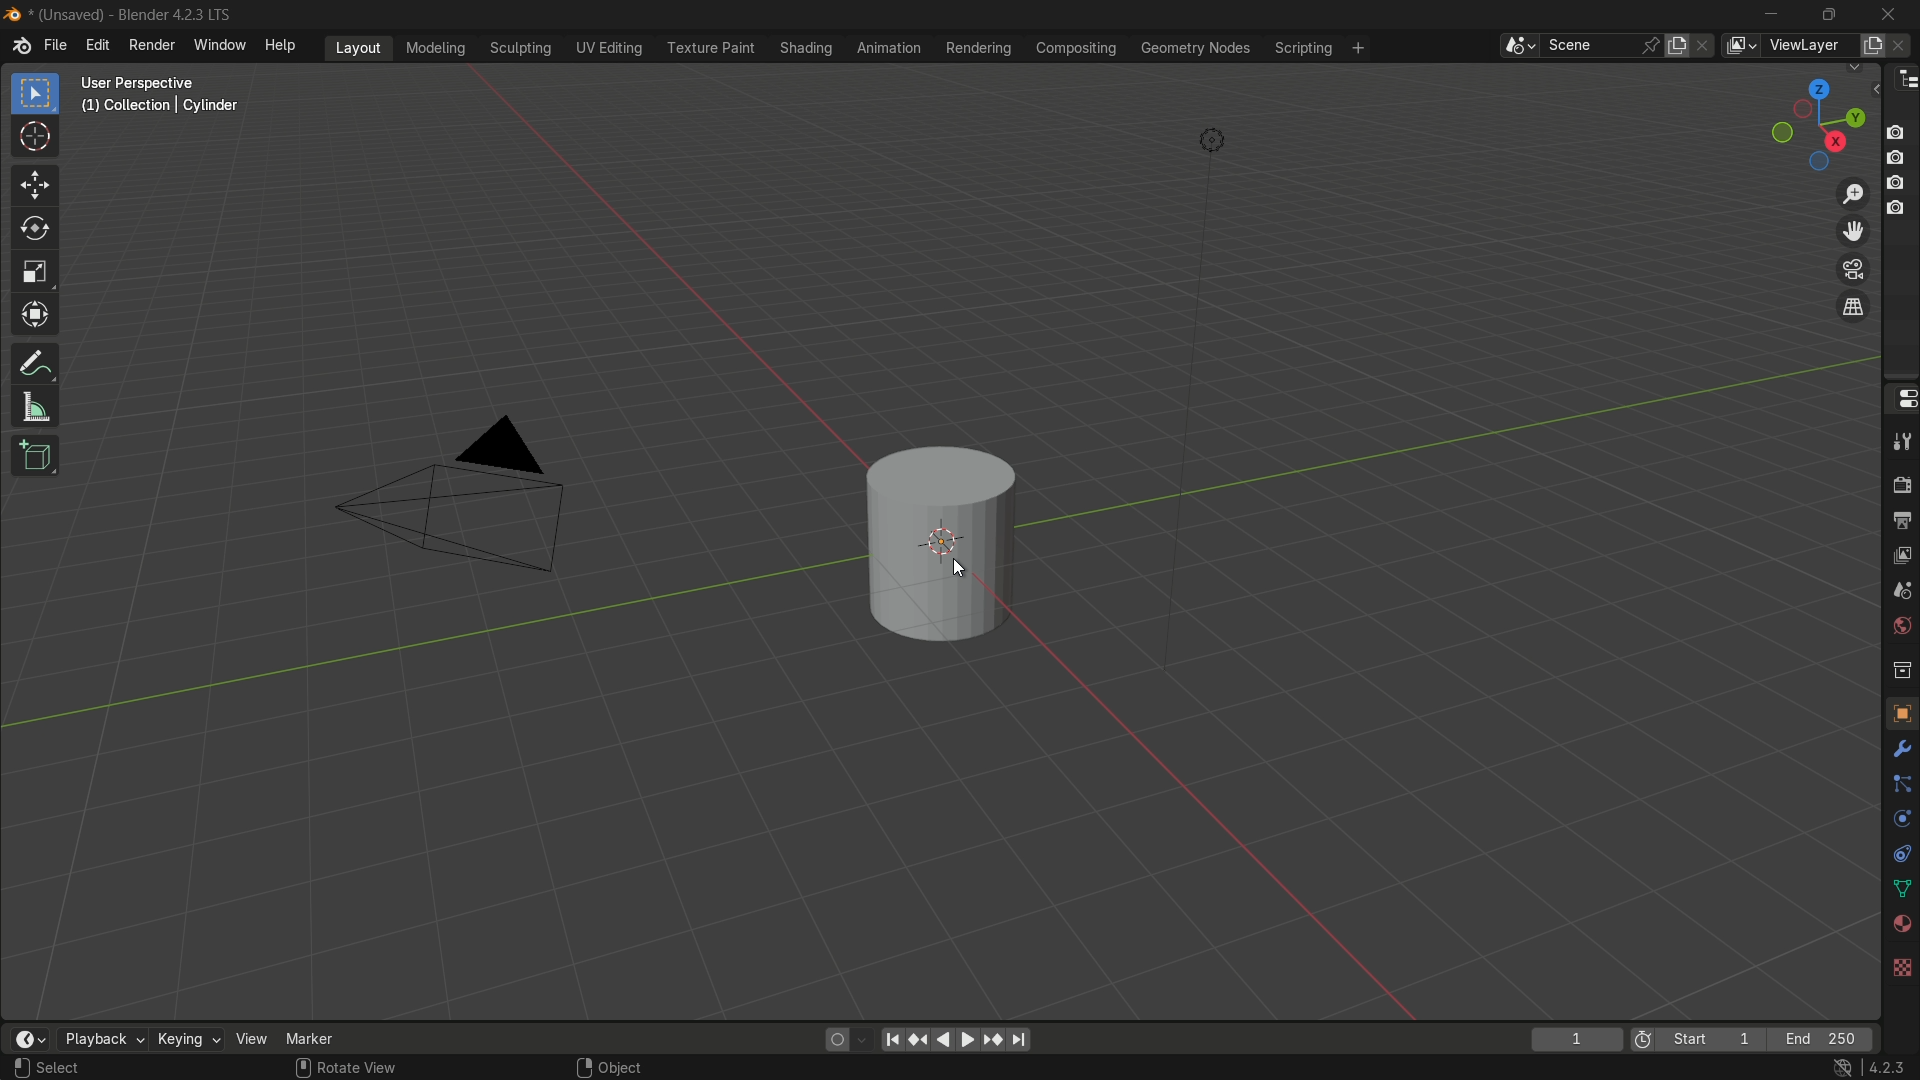 This screenshot has width=1920, height=1080. I want to click on (1) Collection | Cylinder, so click(160, 107).